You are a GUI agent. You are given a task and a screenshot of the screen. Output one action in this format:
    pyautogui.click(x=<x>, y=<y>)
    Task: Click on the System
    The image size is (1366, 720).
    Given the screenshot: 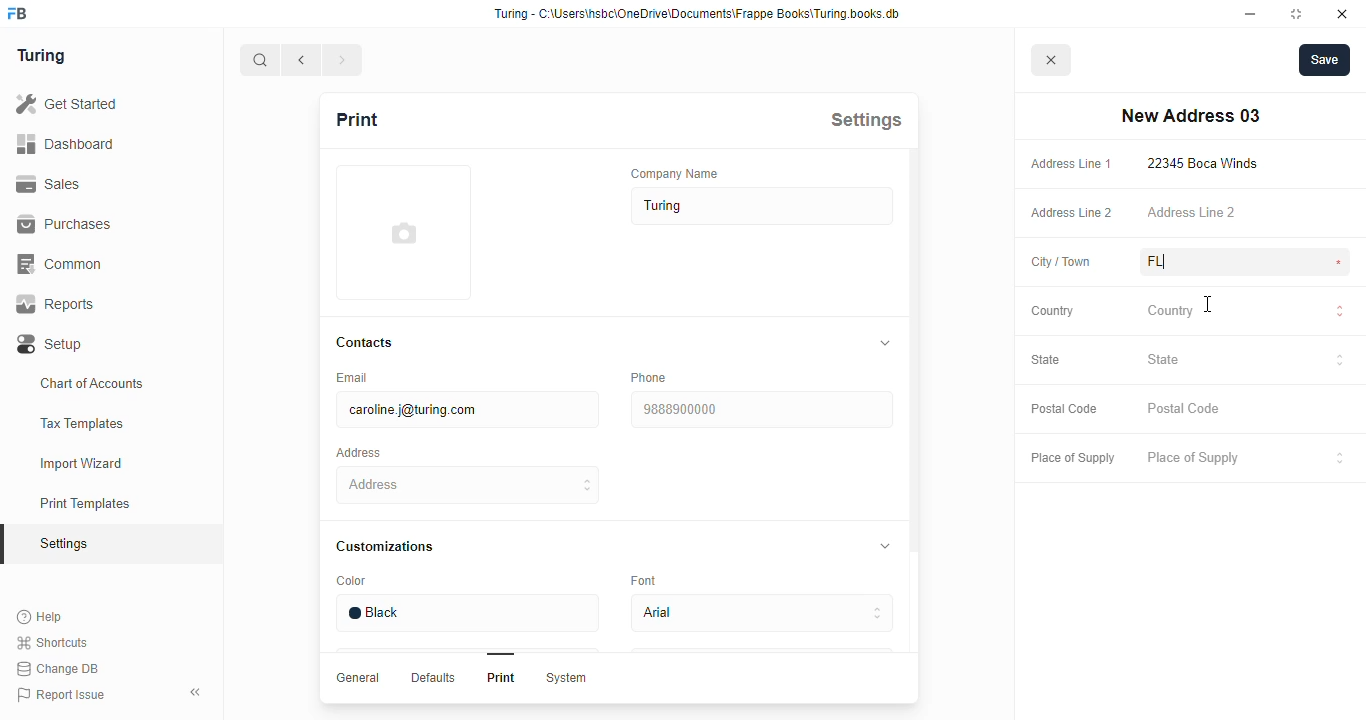 What is the action you would take?
    pyautogui.click(x=565, y=678)
    